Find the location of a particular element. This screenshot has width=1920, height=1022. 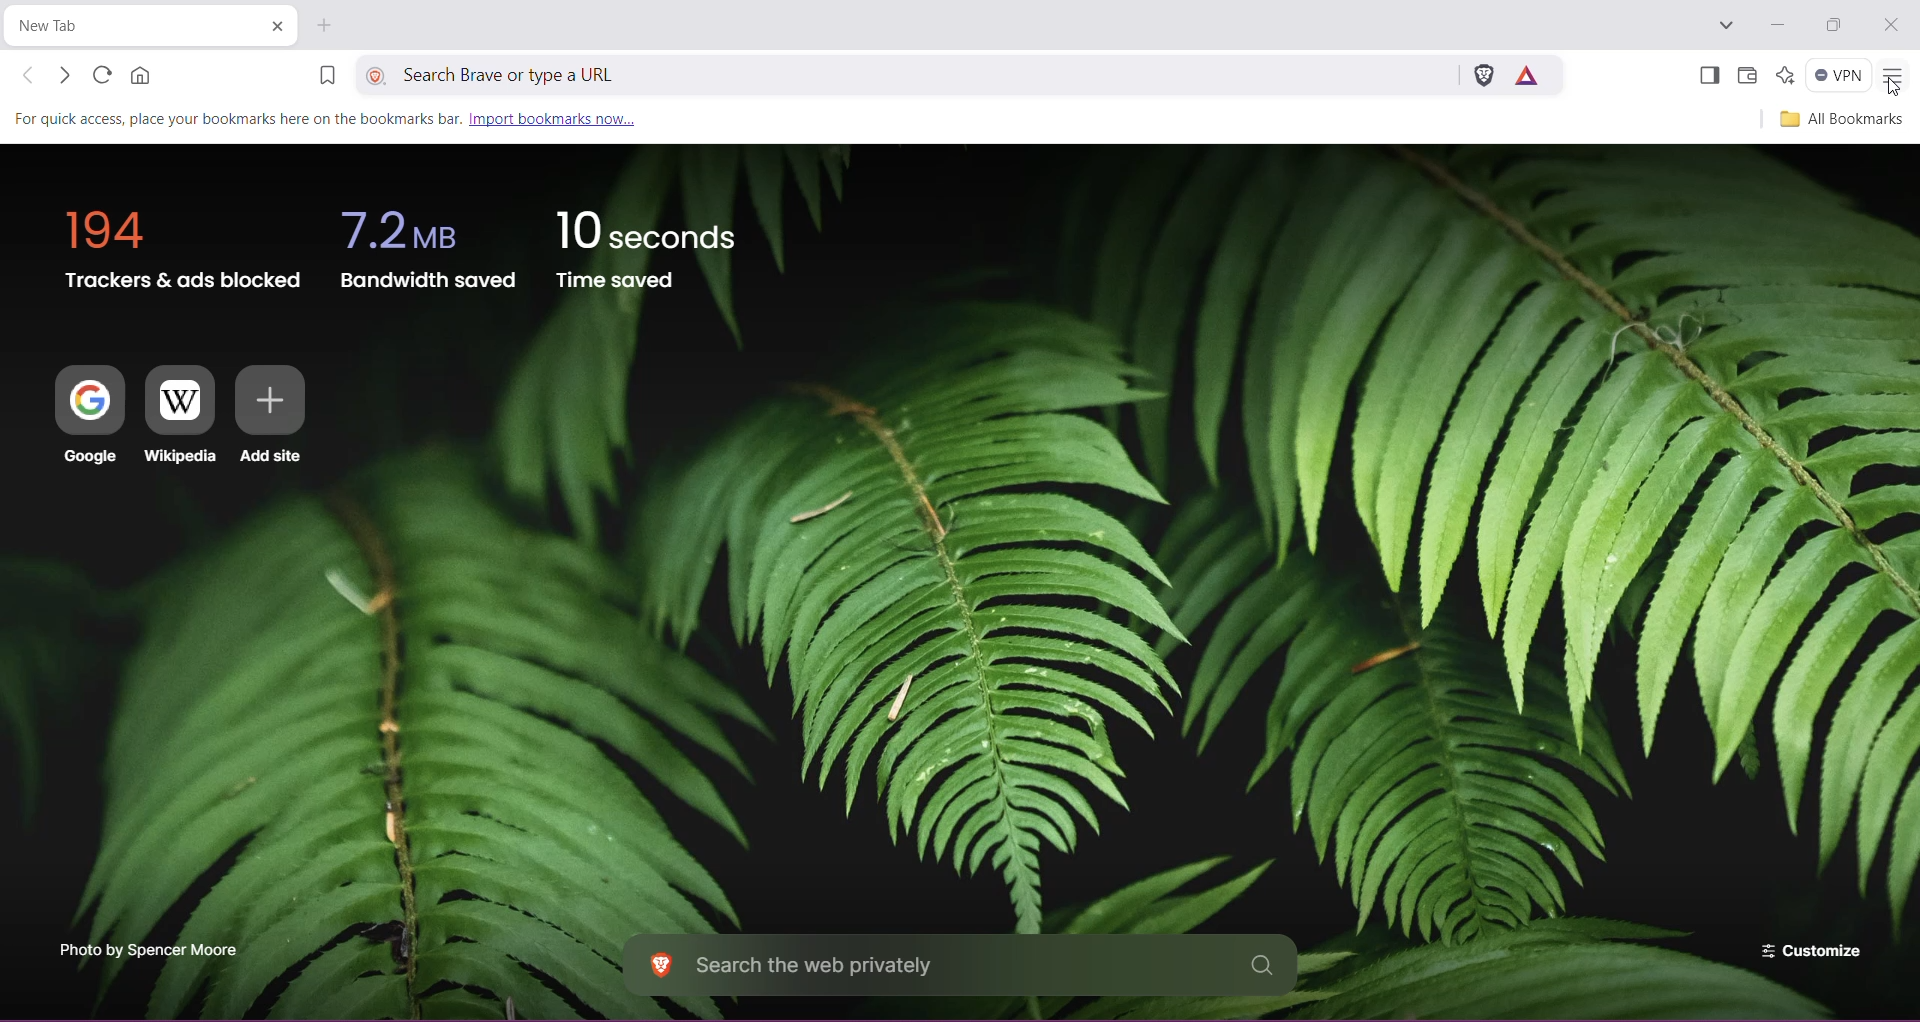

Leo AI is located at coordinates (1783, 74).